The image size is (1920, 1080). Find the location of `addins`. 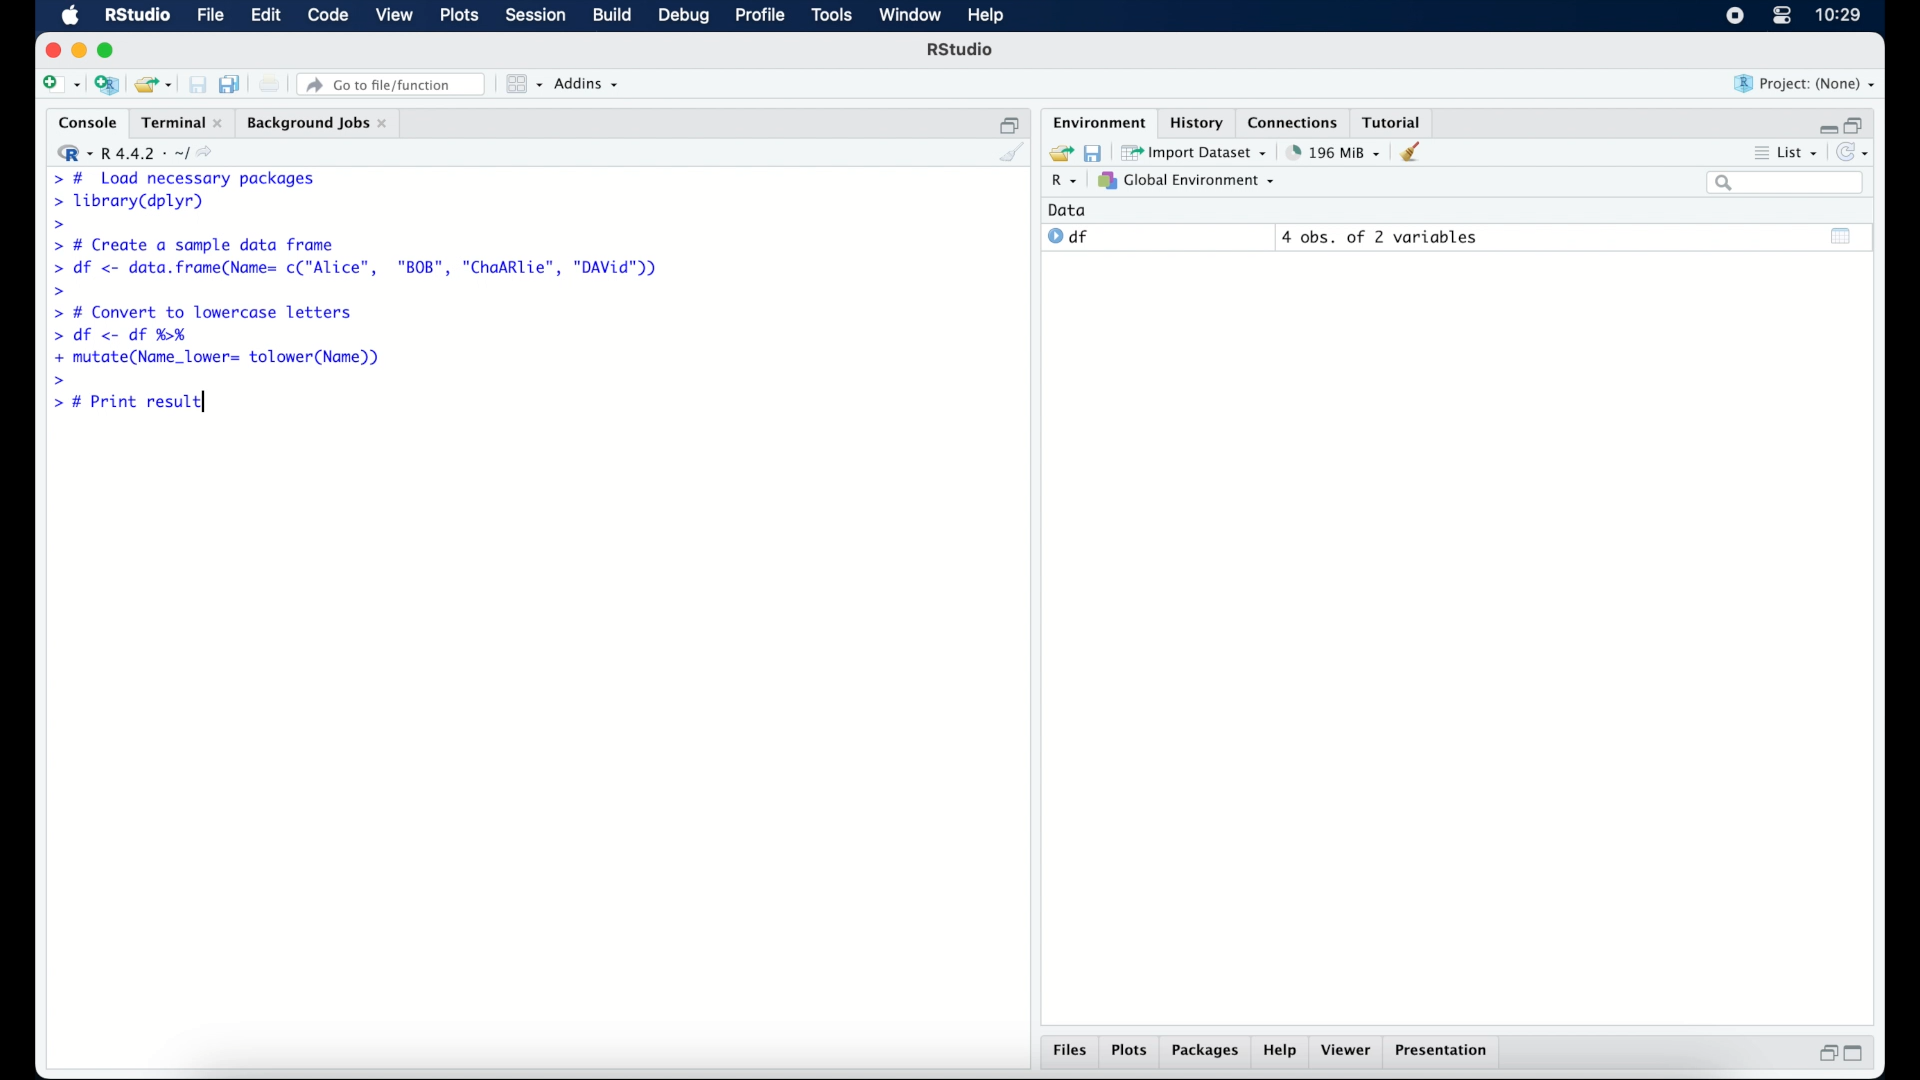

addins is located at coordinates (587, 85).